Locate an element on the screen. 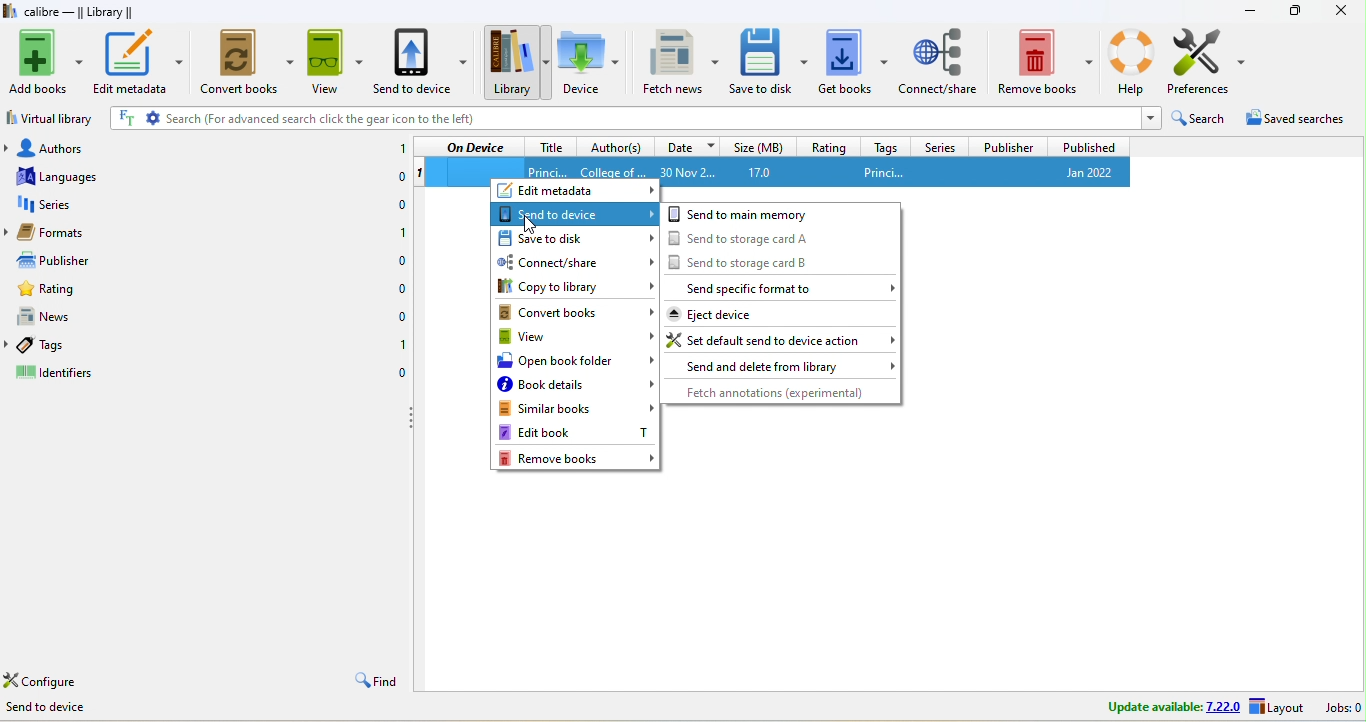 Image resolution: width=1366 pixels, height=722 pixels. remove books is located at coordinates (1046, 59).